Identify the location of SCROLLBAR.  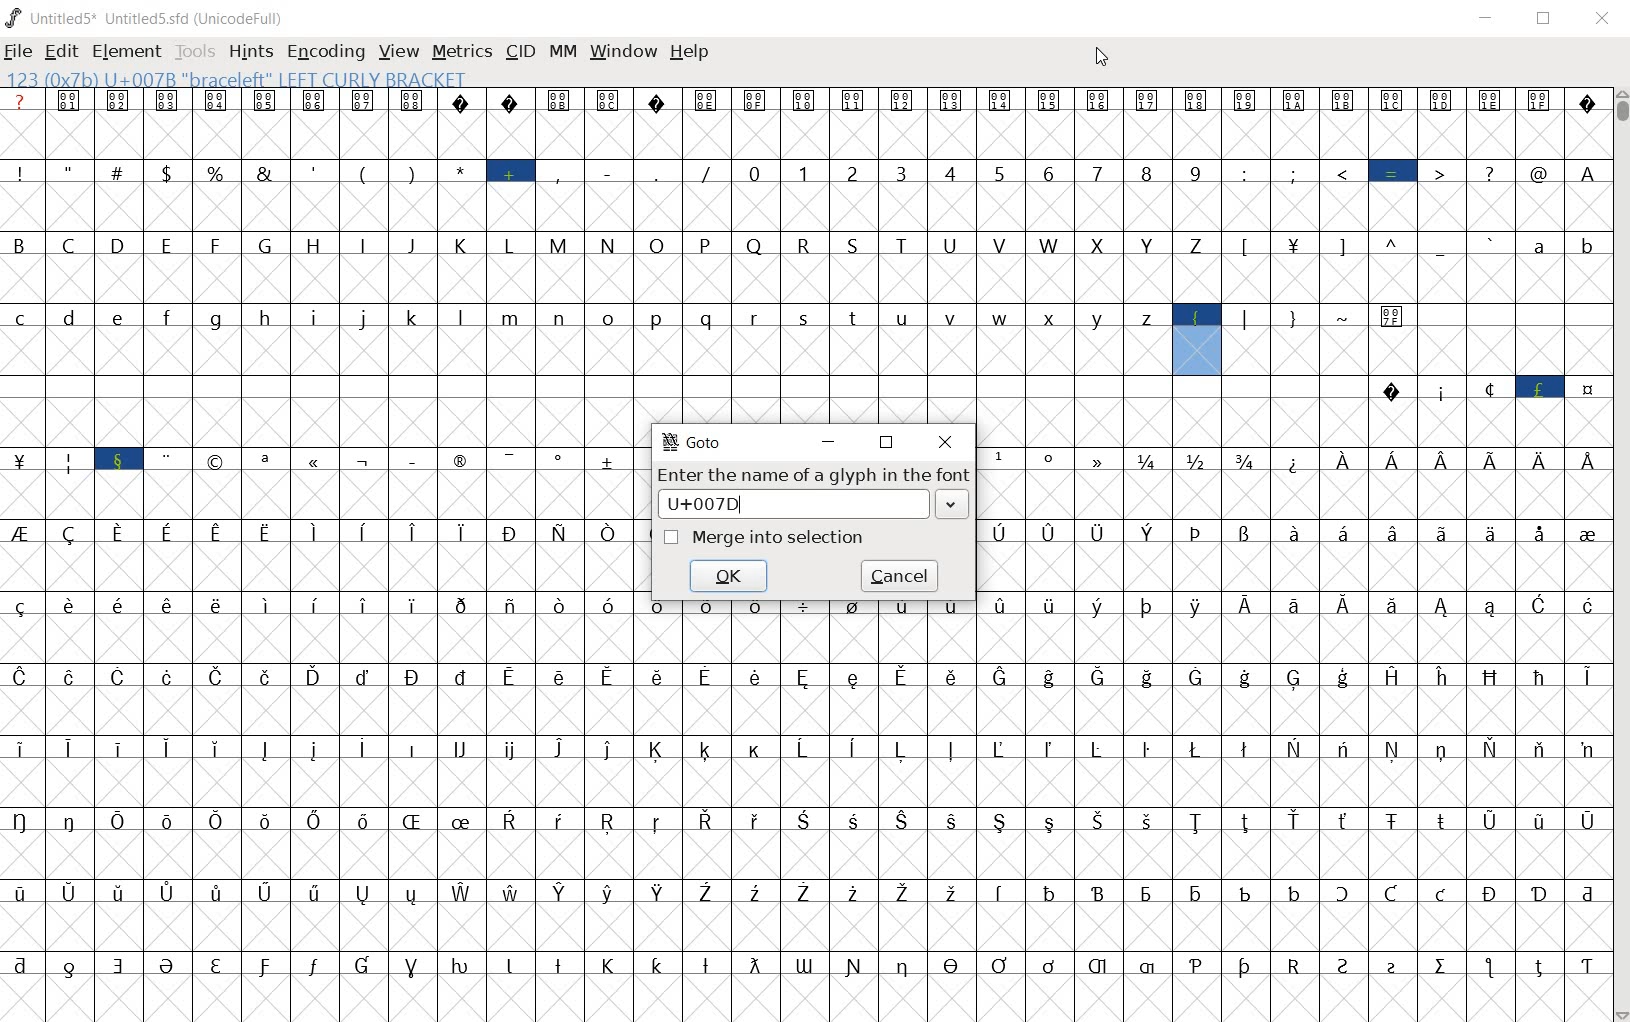
(1620, 555).